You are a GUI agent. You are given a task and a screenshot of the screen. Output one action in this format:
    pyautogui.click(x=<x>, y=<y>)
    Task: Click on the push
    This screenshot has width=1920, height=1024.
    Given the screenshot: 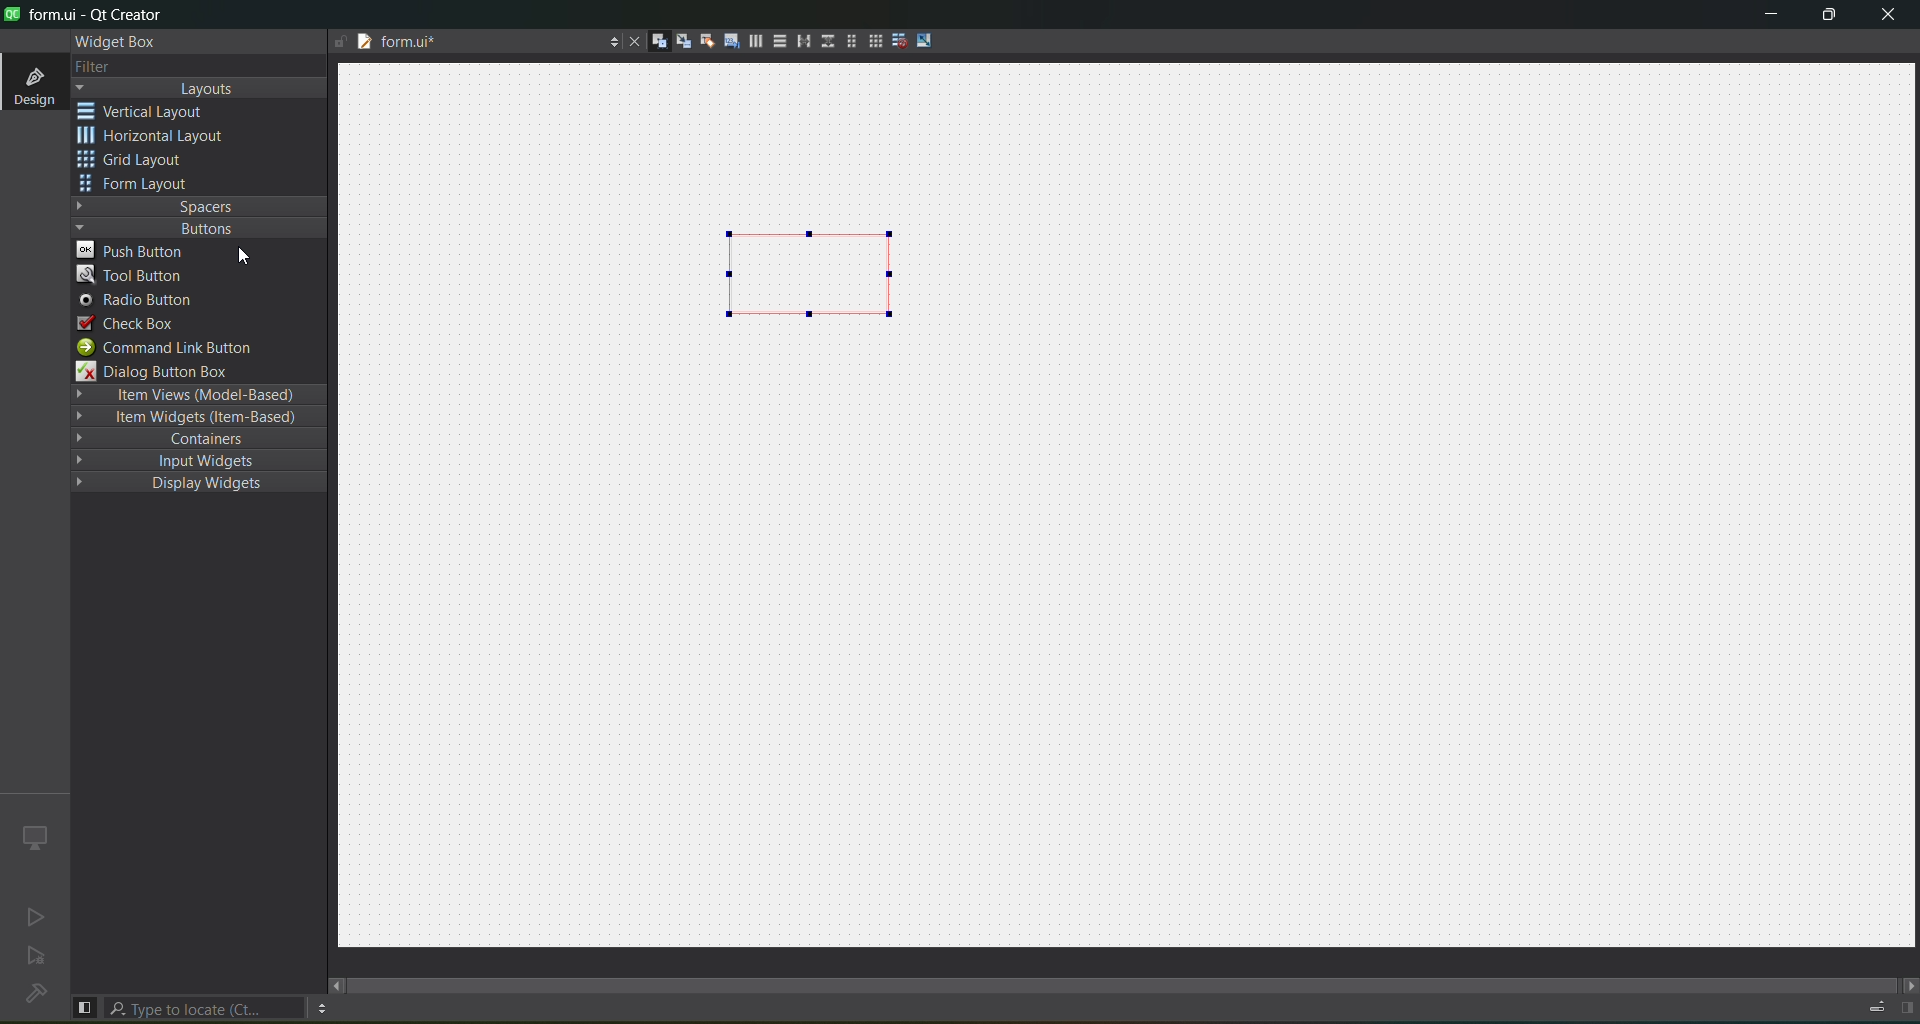 What is the action you would take?
    pyautogui.click(x=137, y=250)
    